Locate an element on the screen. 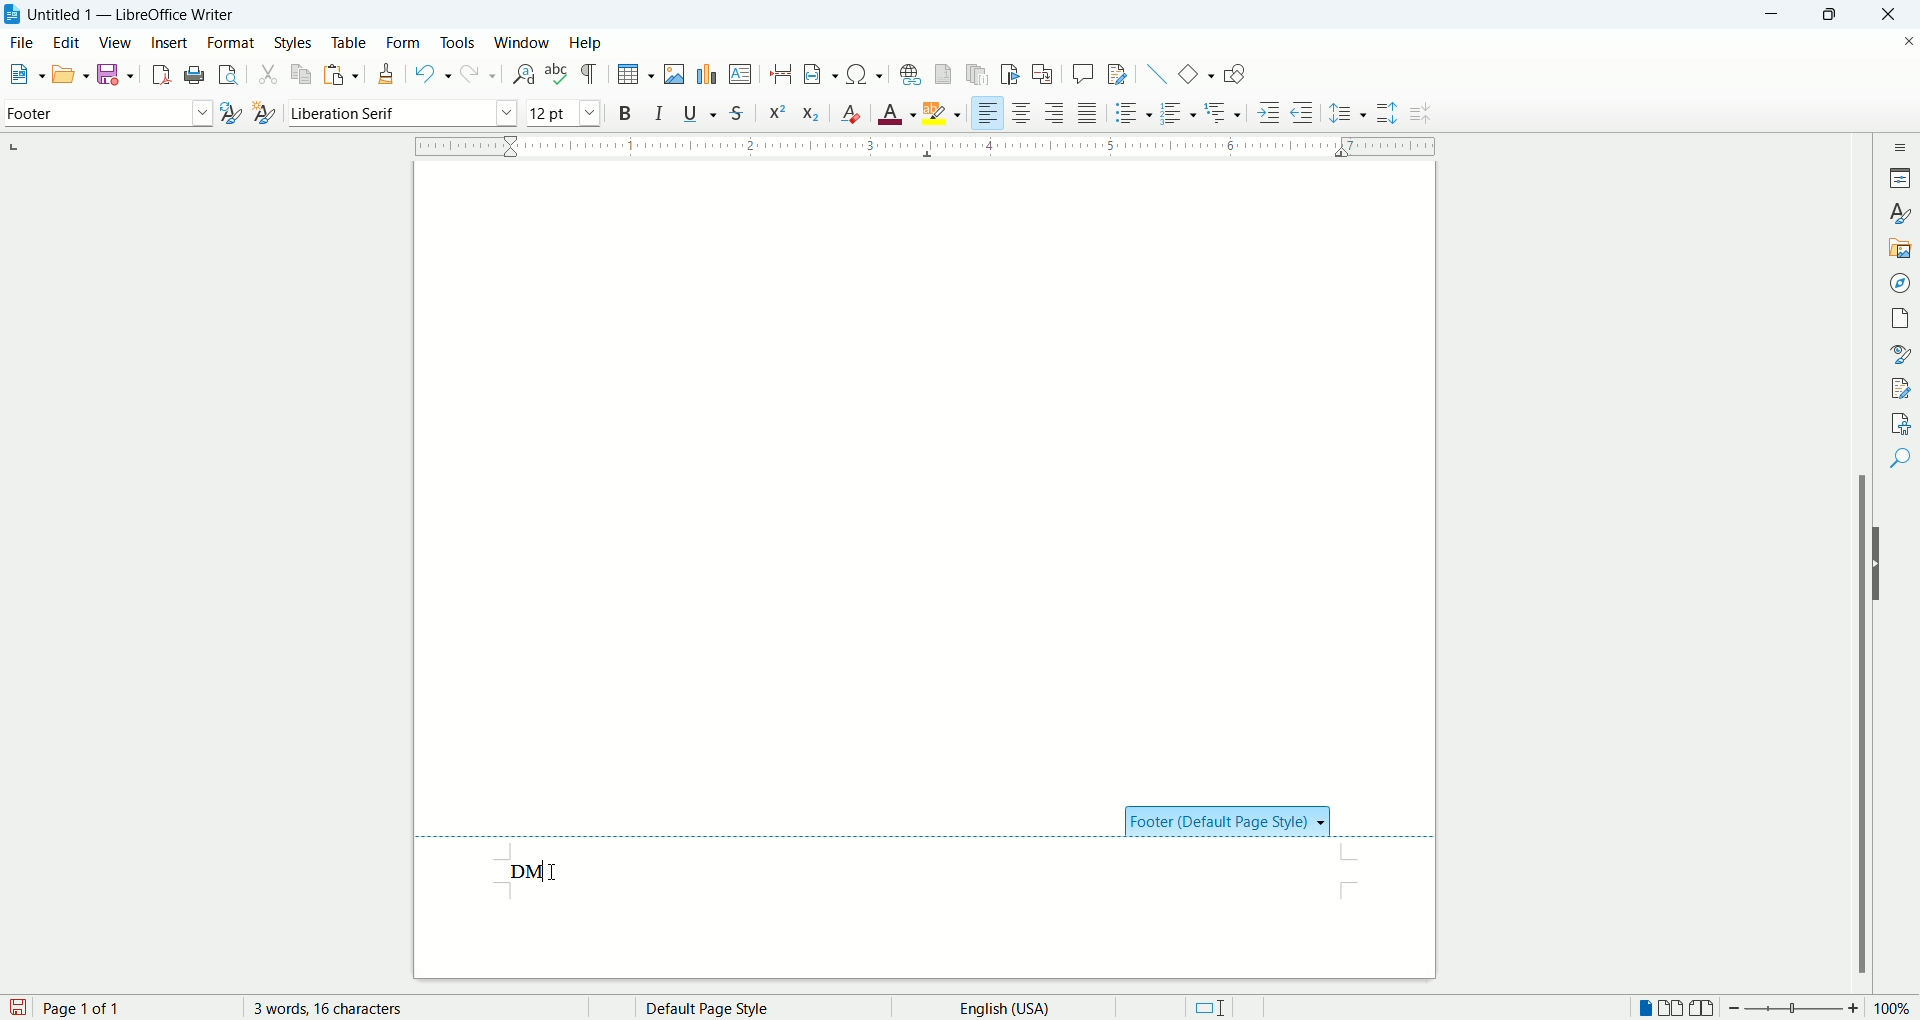  undo is located at coordinates (433, 74).